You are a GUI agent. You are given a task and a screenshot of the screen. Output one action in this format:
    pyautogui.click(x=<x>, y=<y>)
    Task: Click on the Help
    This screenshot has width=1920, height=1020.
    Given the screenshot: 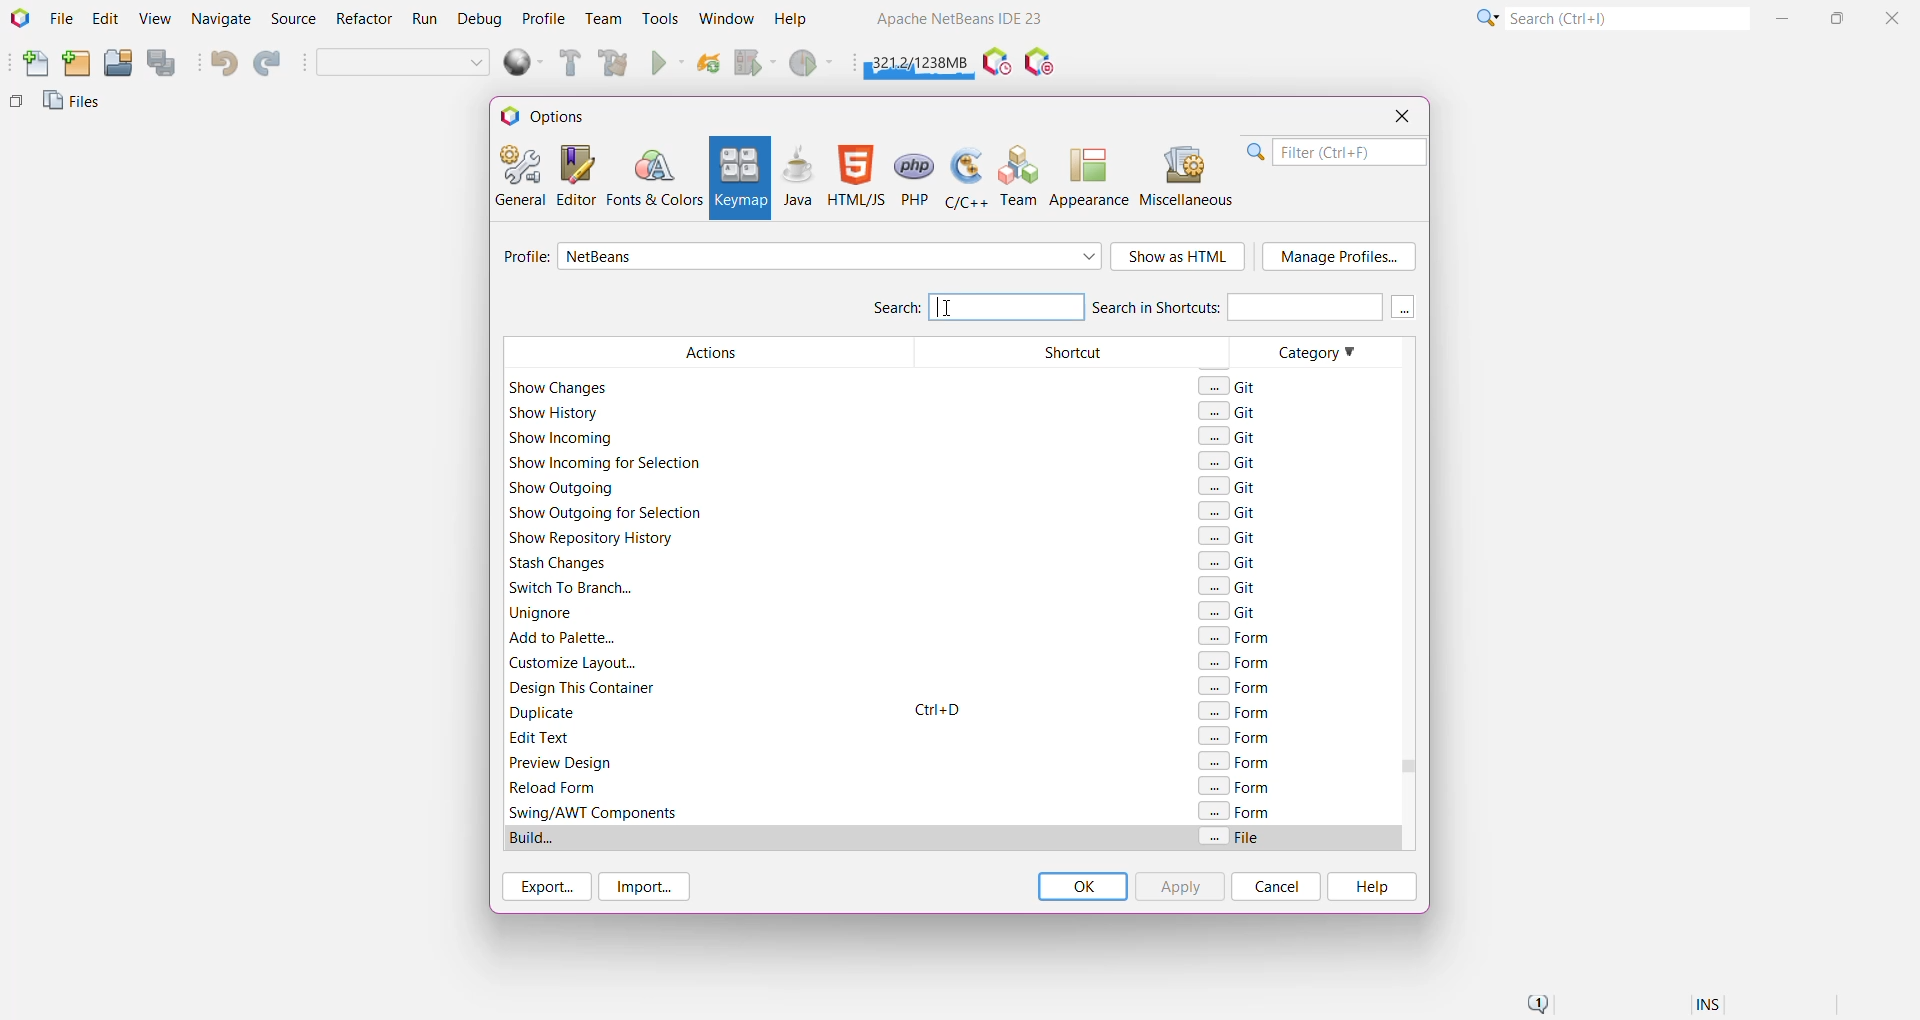 What is the action you would take?
    pyautogui.click(x=800, y=21)
    